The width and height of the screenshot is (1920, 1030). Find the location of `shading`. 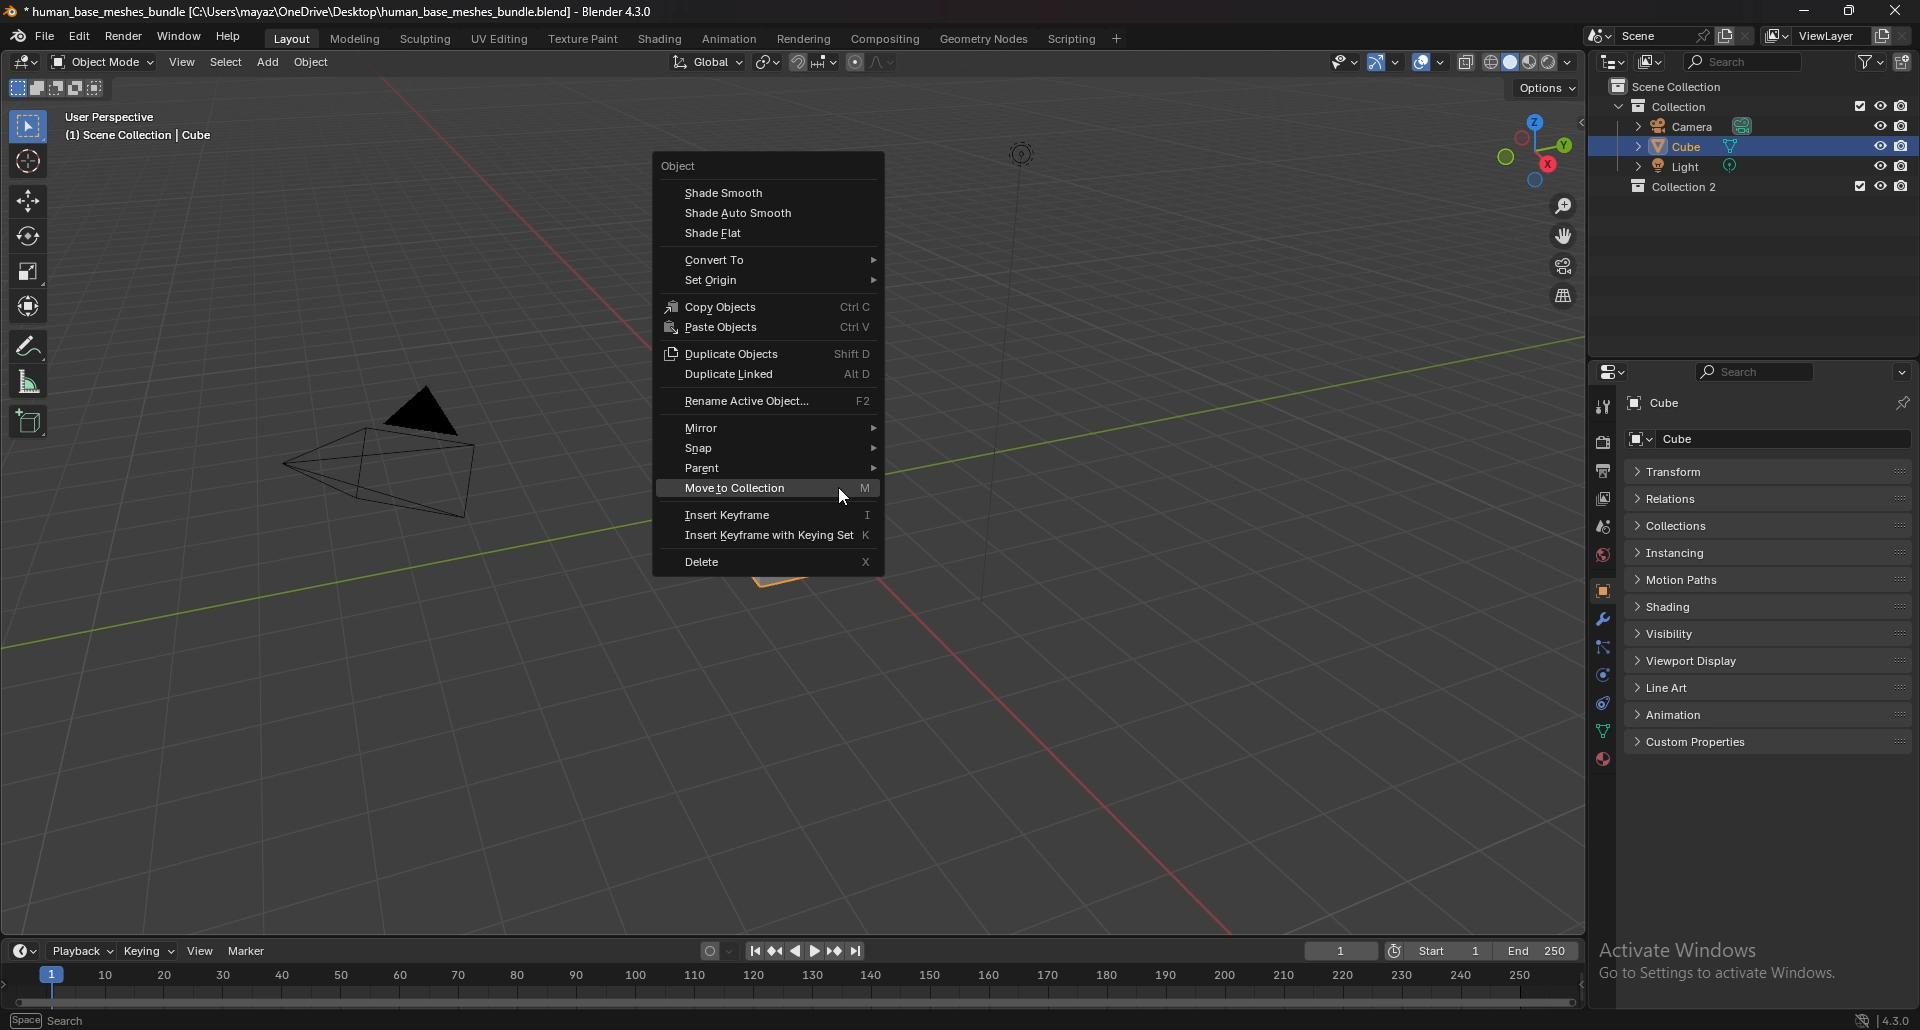

shading is located at coordinates (1706, 606).